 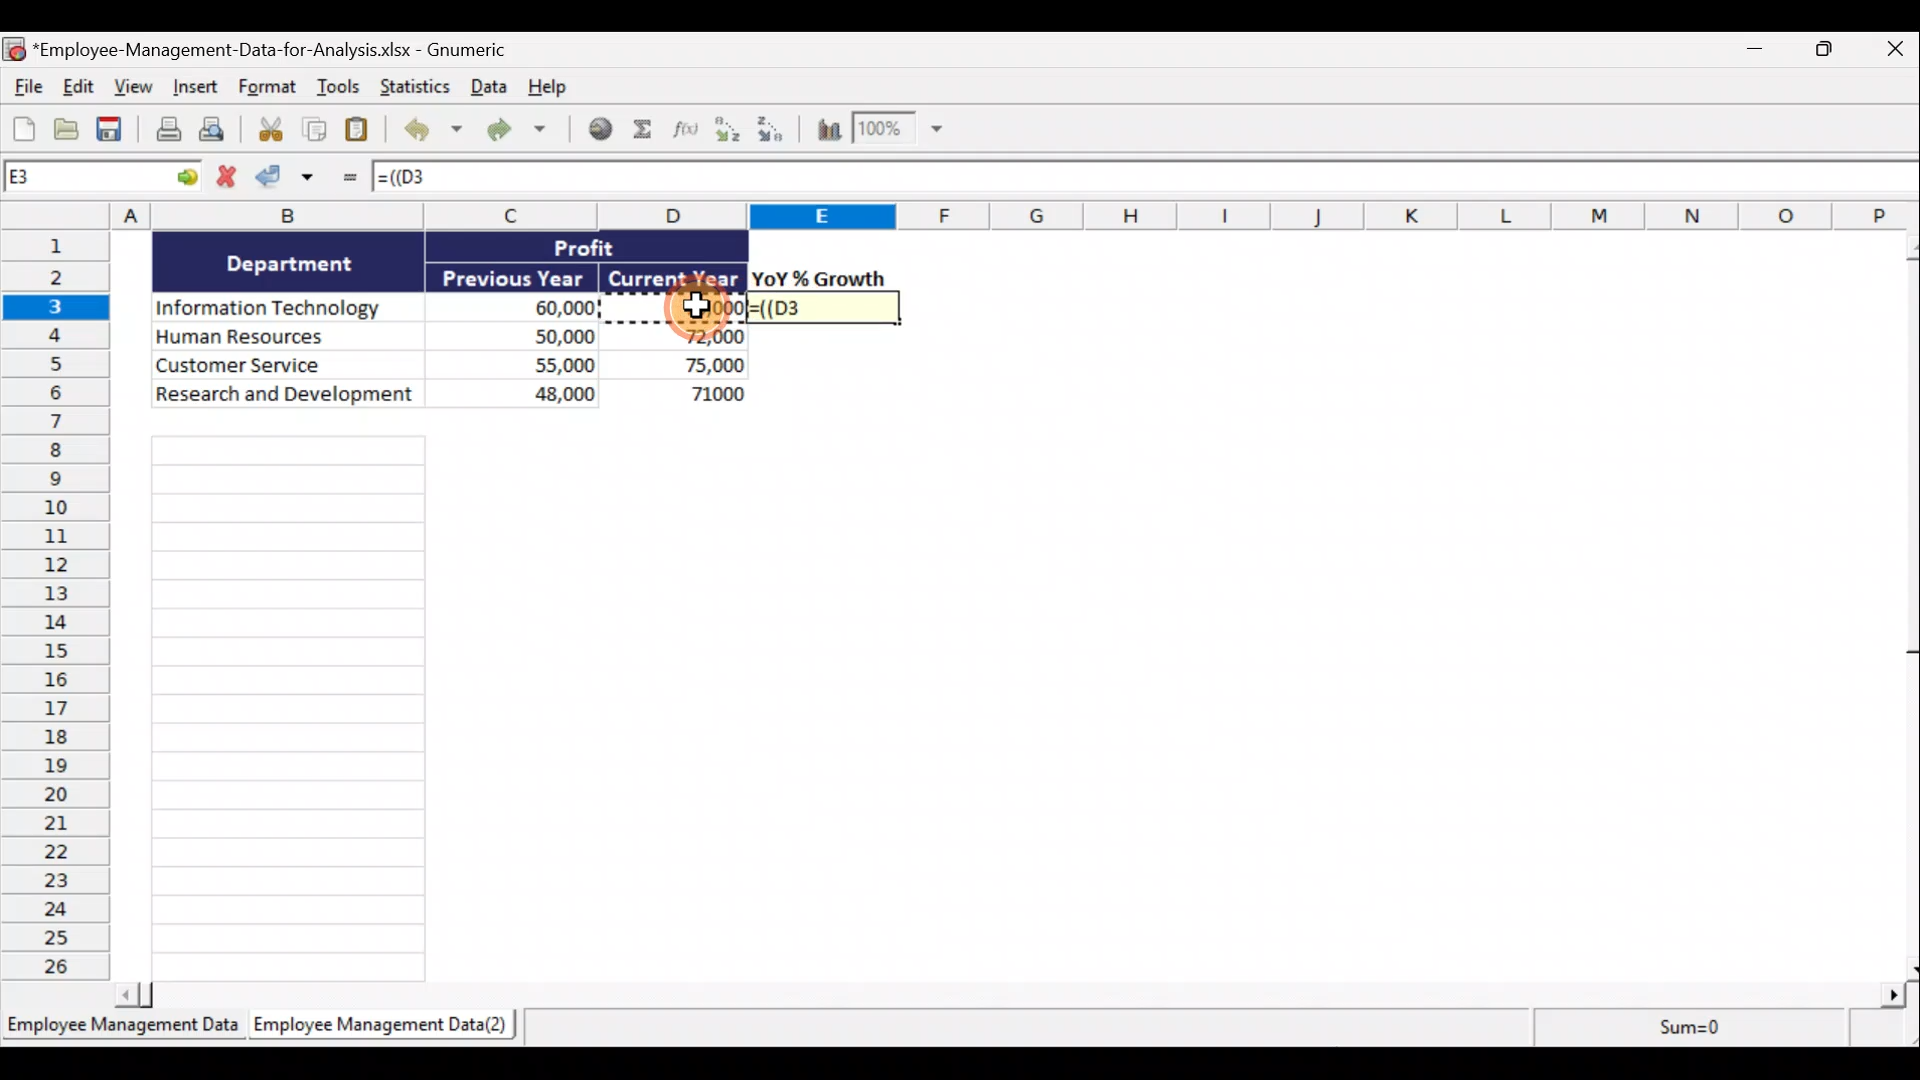 What do you see at coordinates (897, 131) in the screenshot?
I see `Zoom` at bounding box center [897, 131].